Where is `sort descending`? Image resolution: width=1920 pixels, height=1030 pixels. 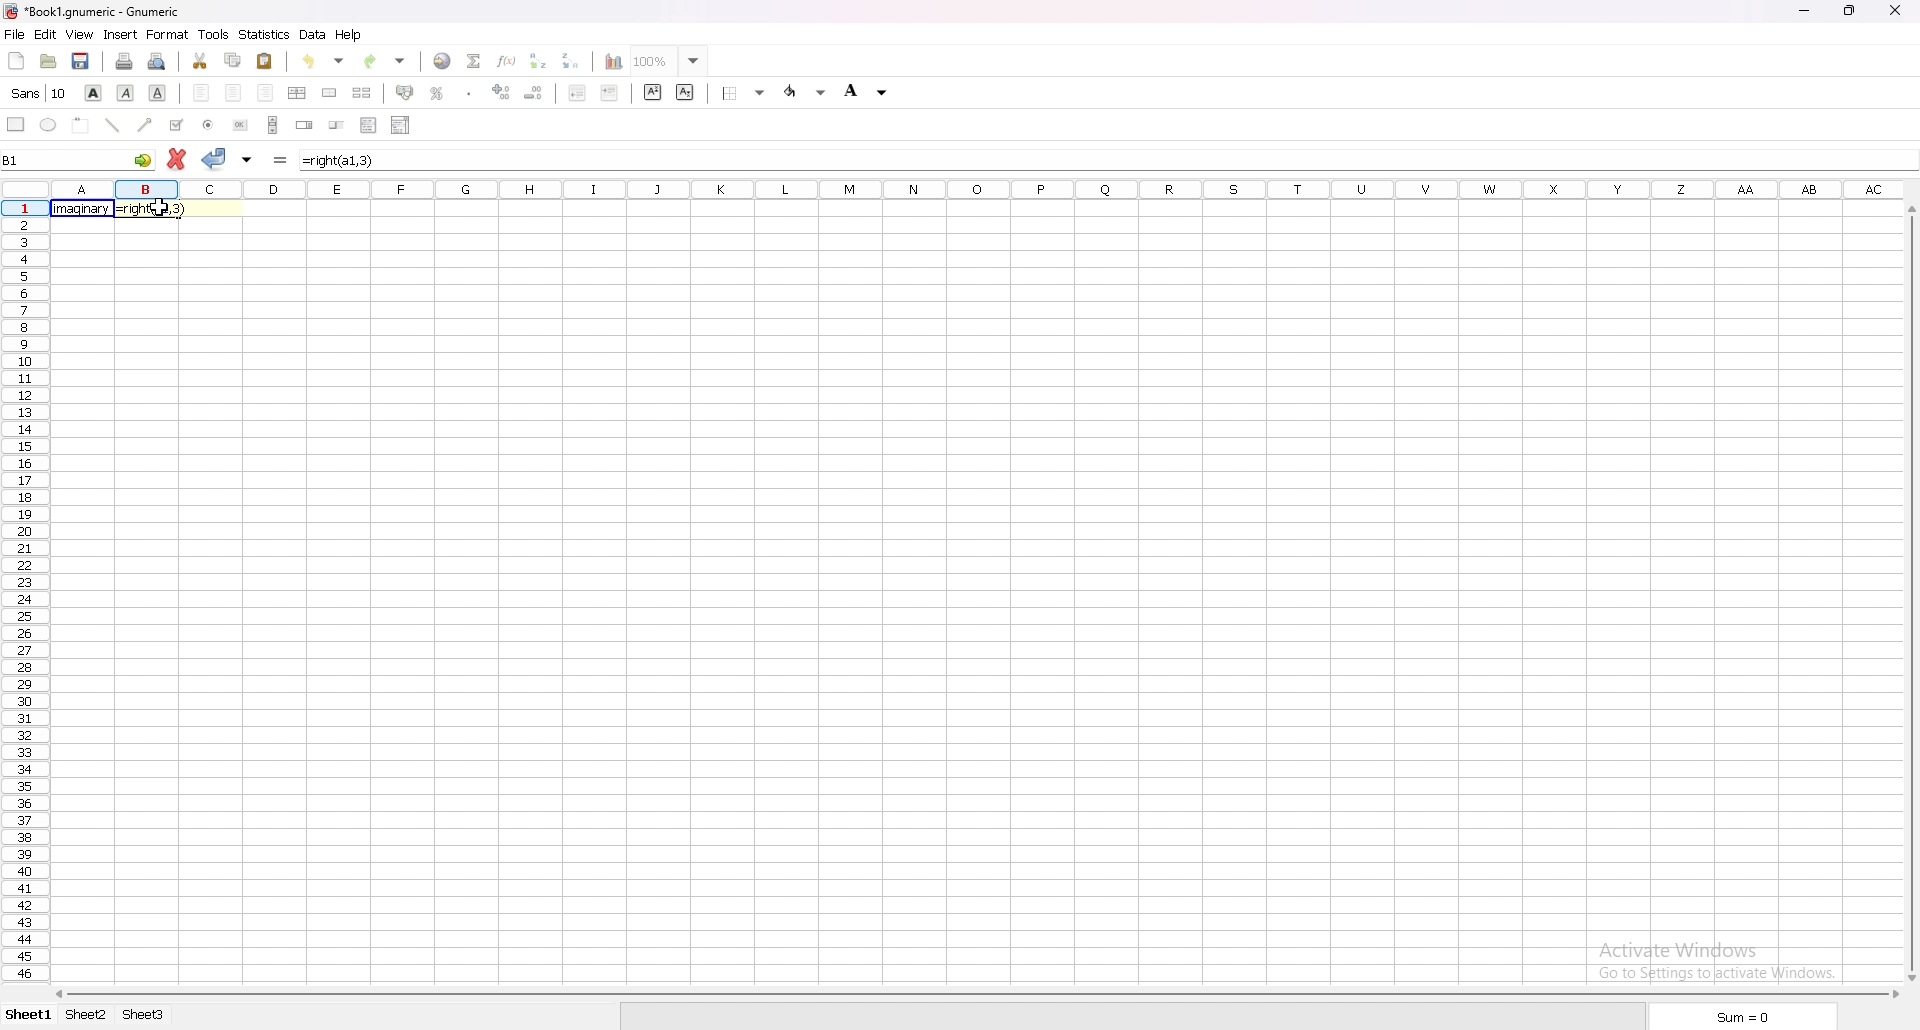 sort descending is located at coordinates (569, 60).